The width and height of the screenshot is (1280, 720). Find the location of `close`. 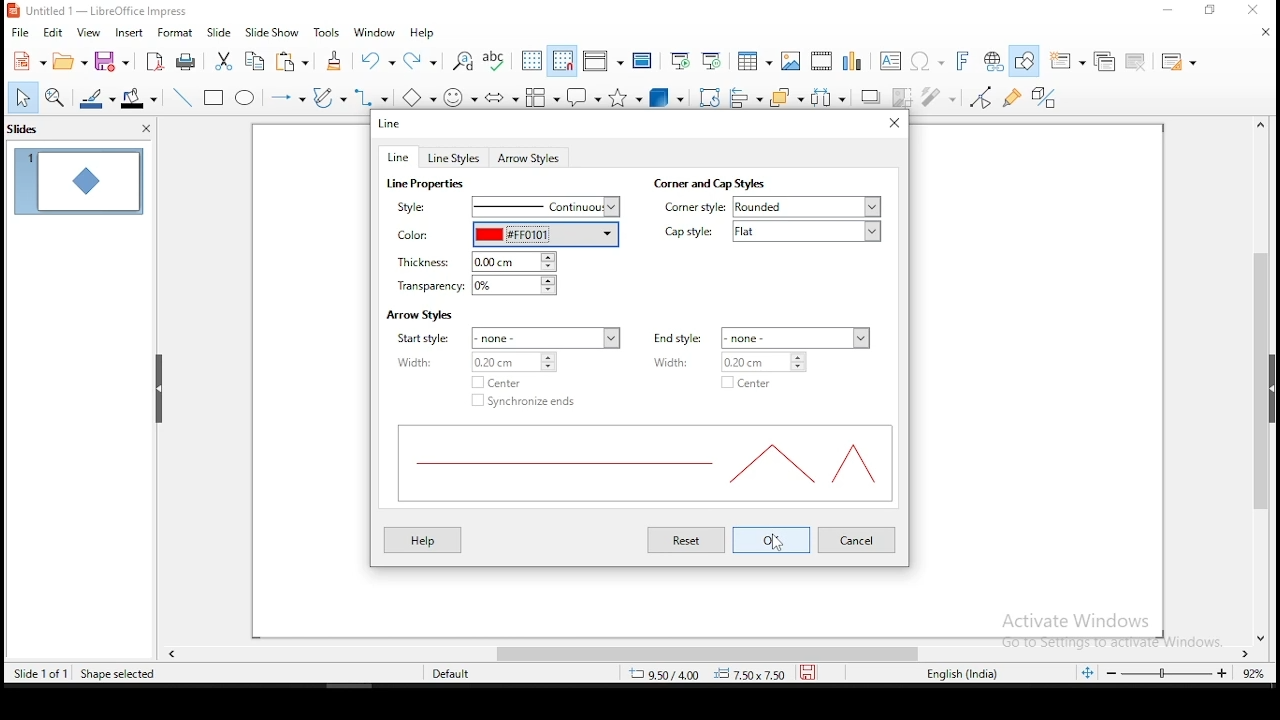

close is located at coordinates (145, 132).